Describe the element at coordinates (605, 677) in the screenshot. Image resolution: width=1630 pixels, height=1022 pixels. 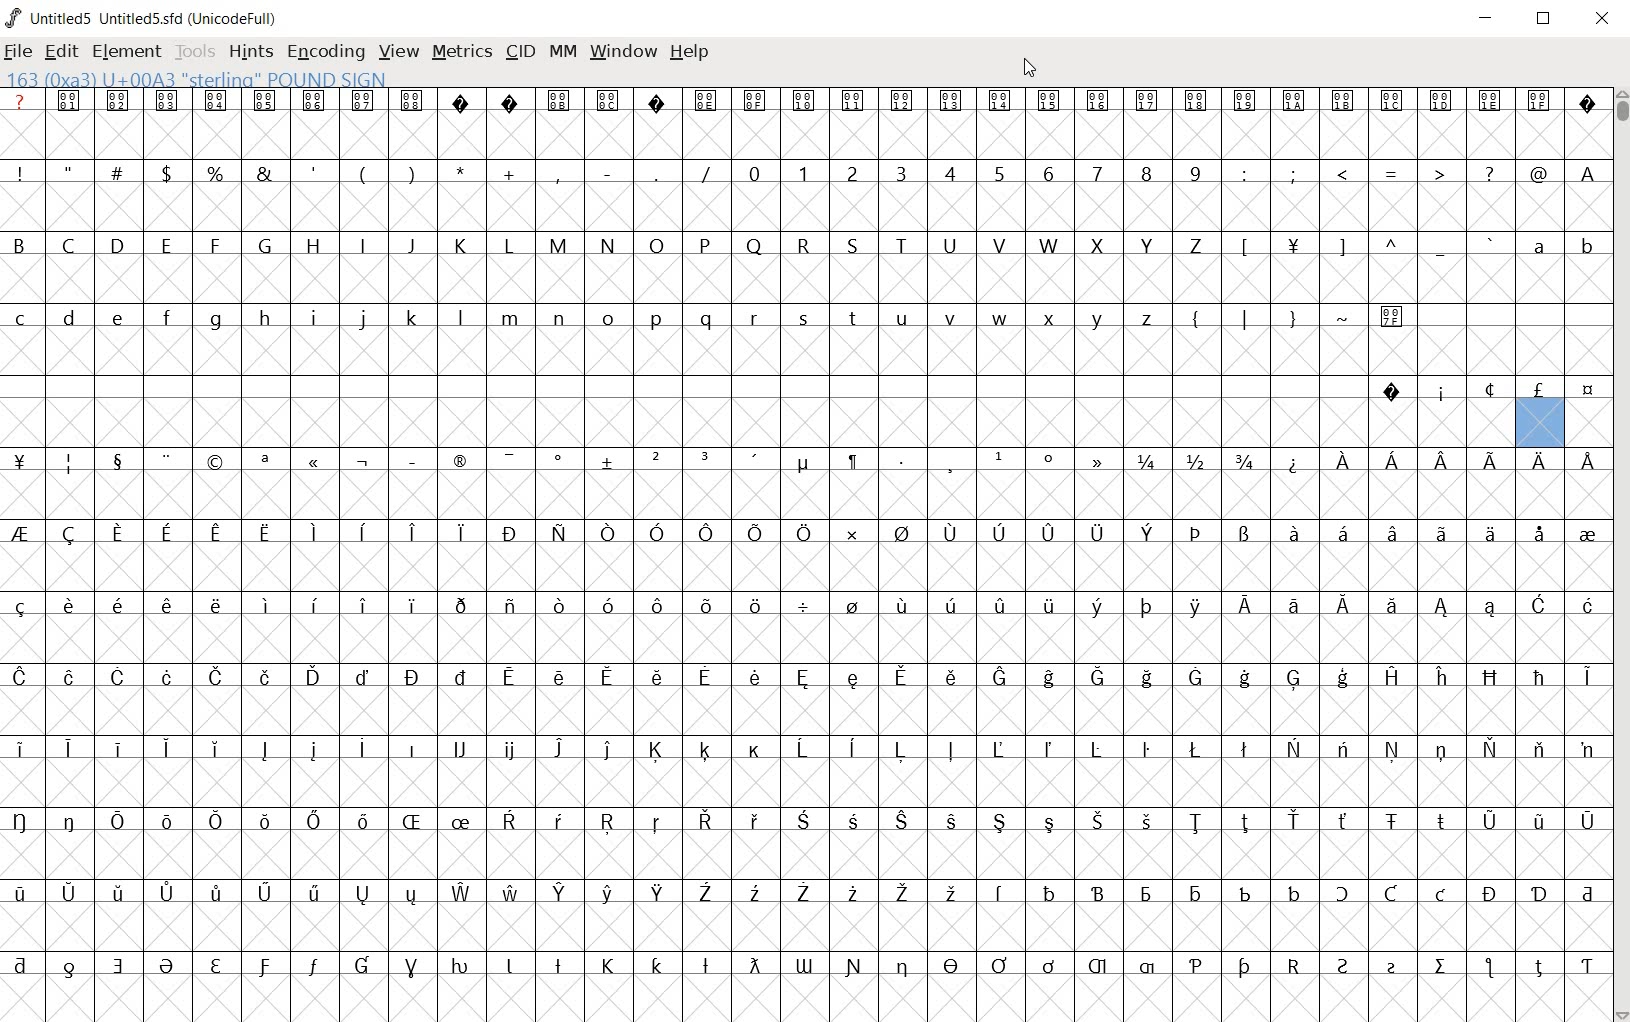
I see `Symbol` at that location.